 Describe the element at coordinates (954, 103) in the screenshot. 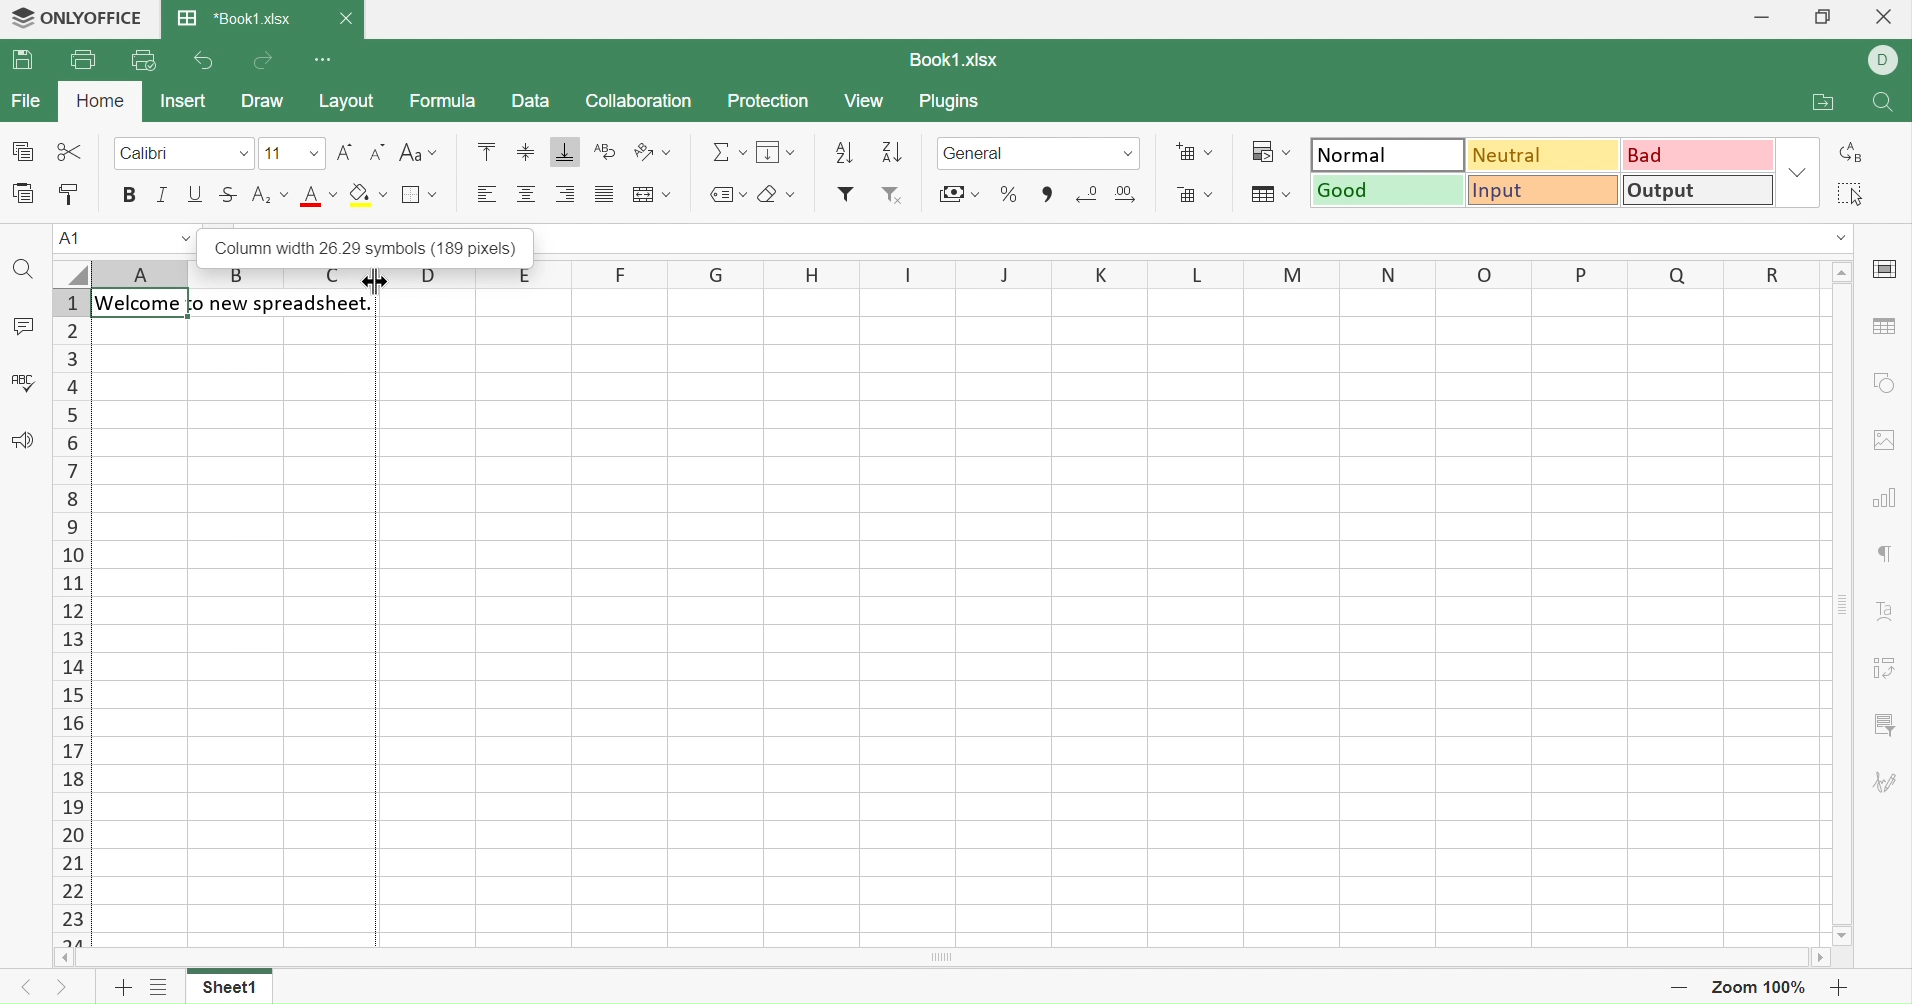

I see `Plugins` at that location.